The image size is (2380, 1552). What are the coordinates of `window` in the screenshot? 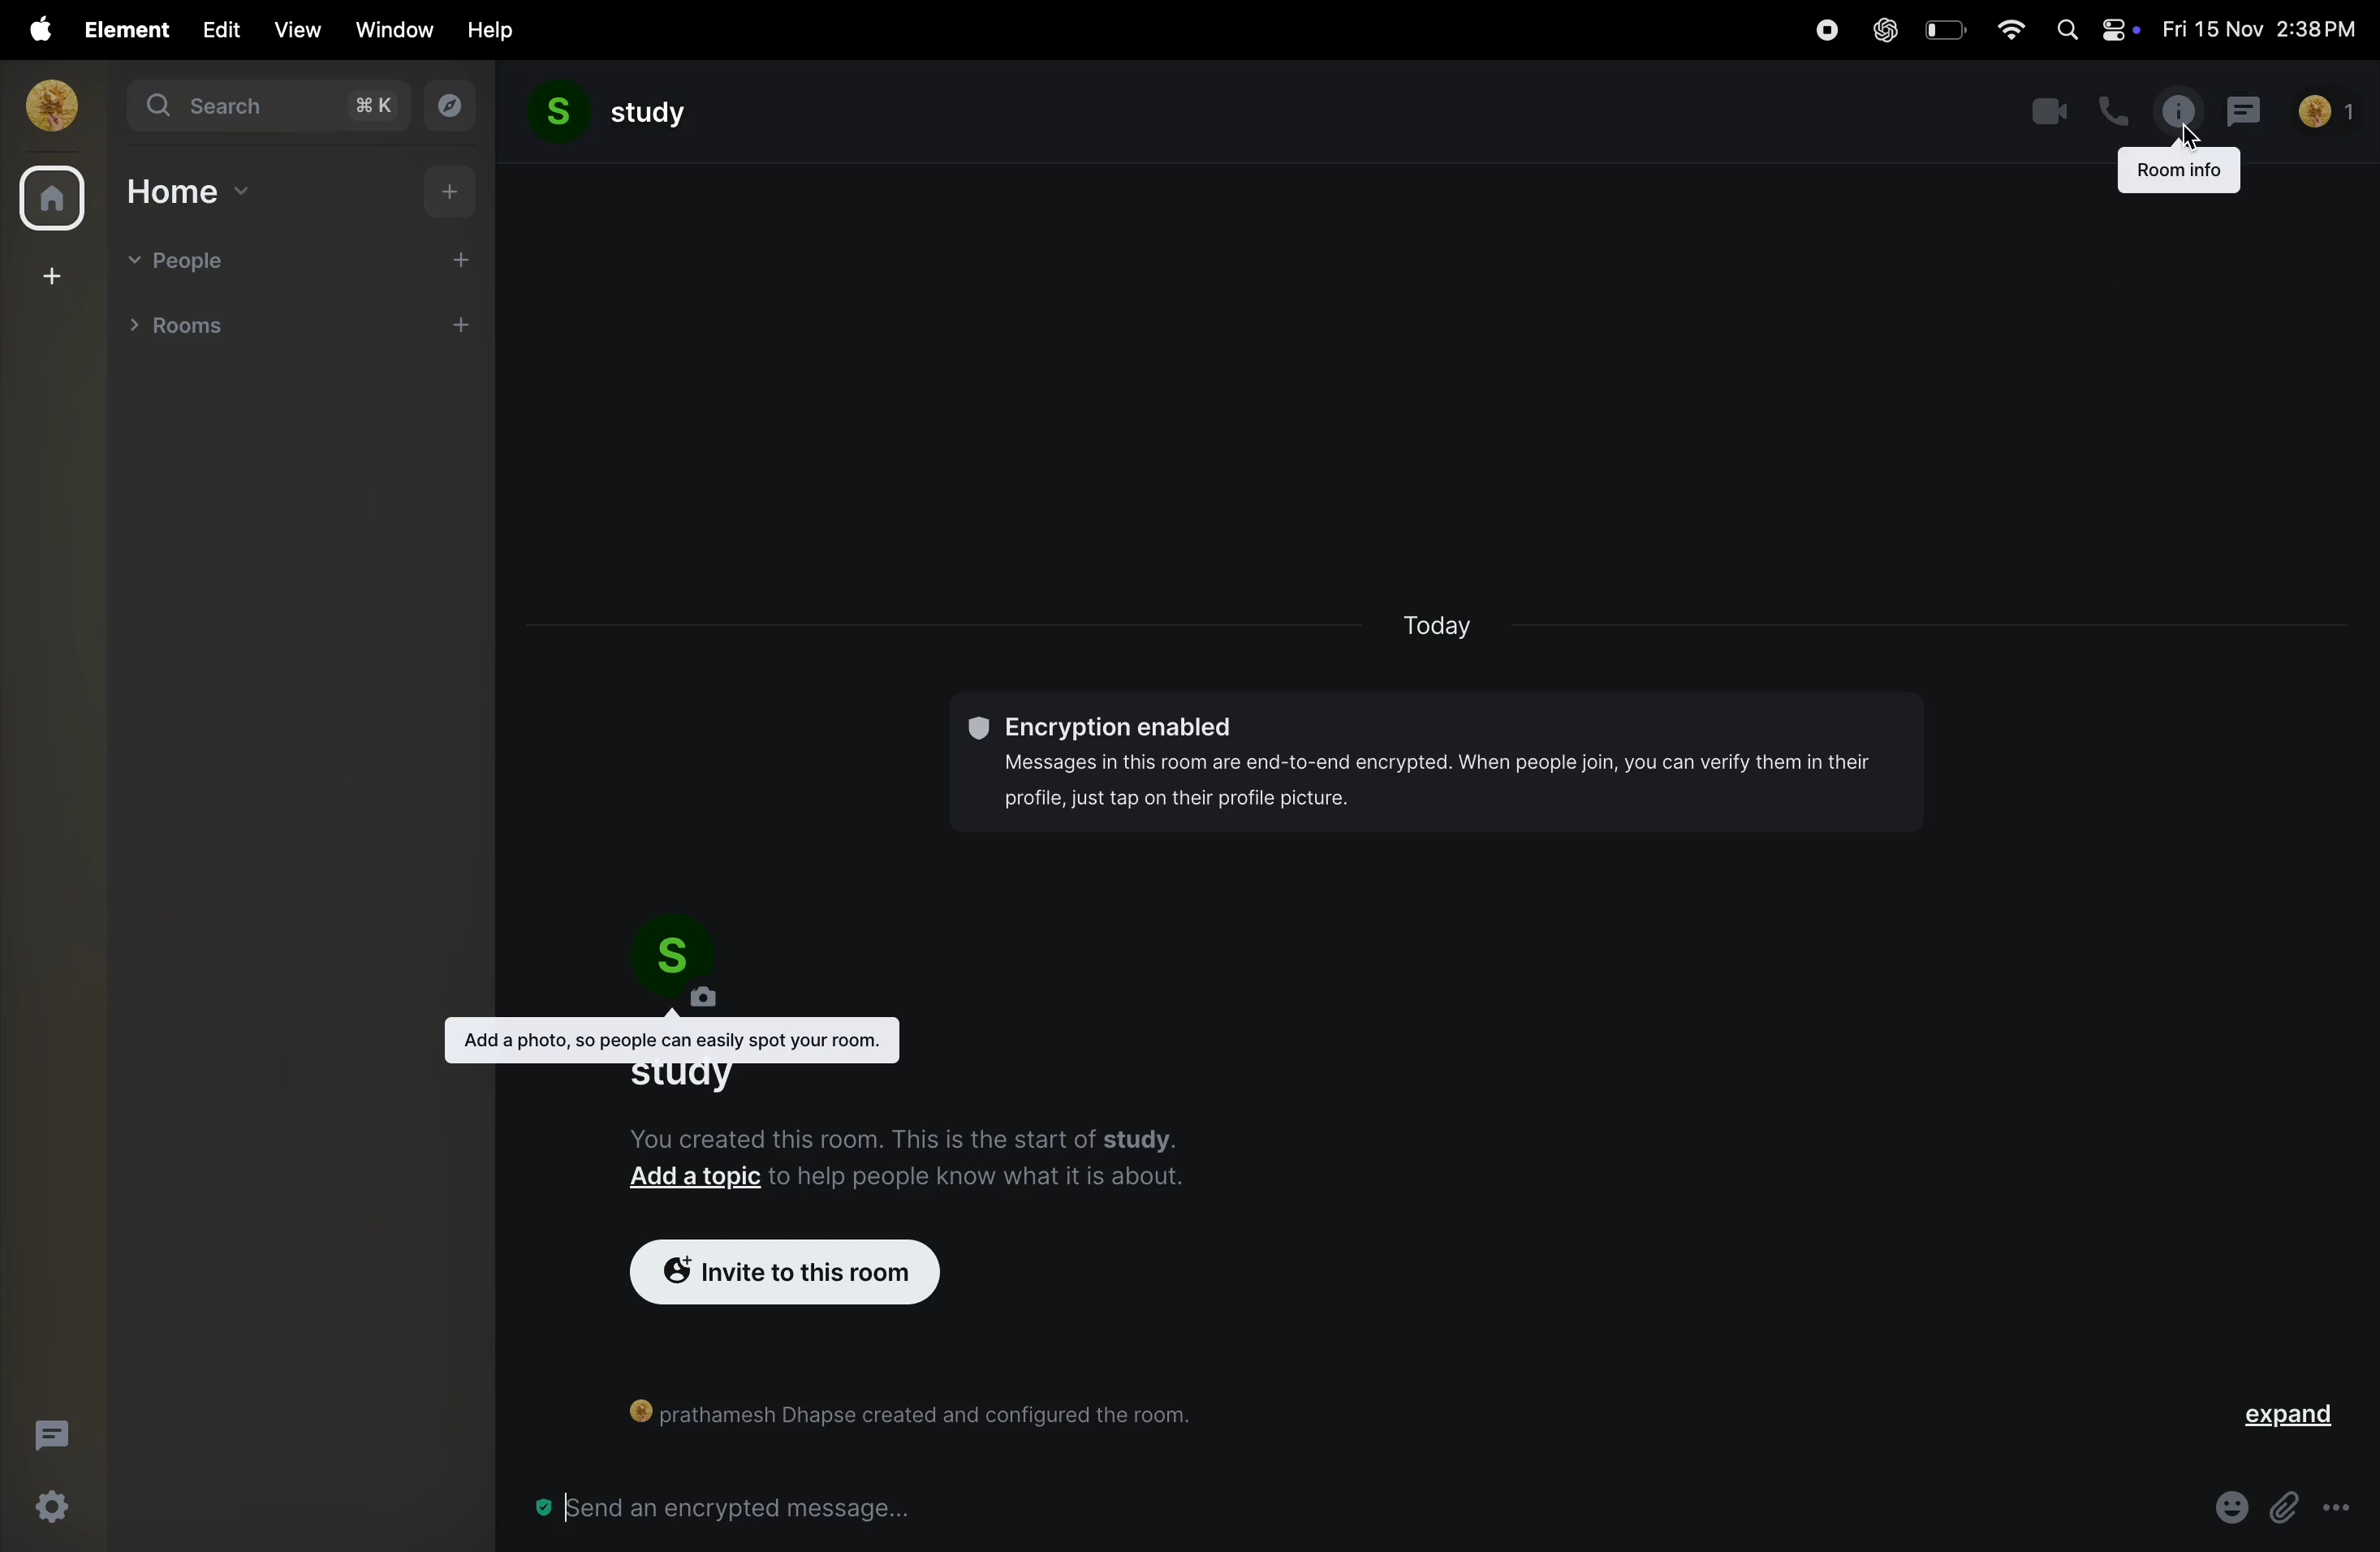 It's located at (396, 29).